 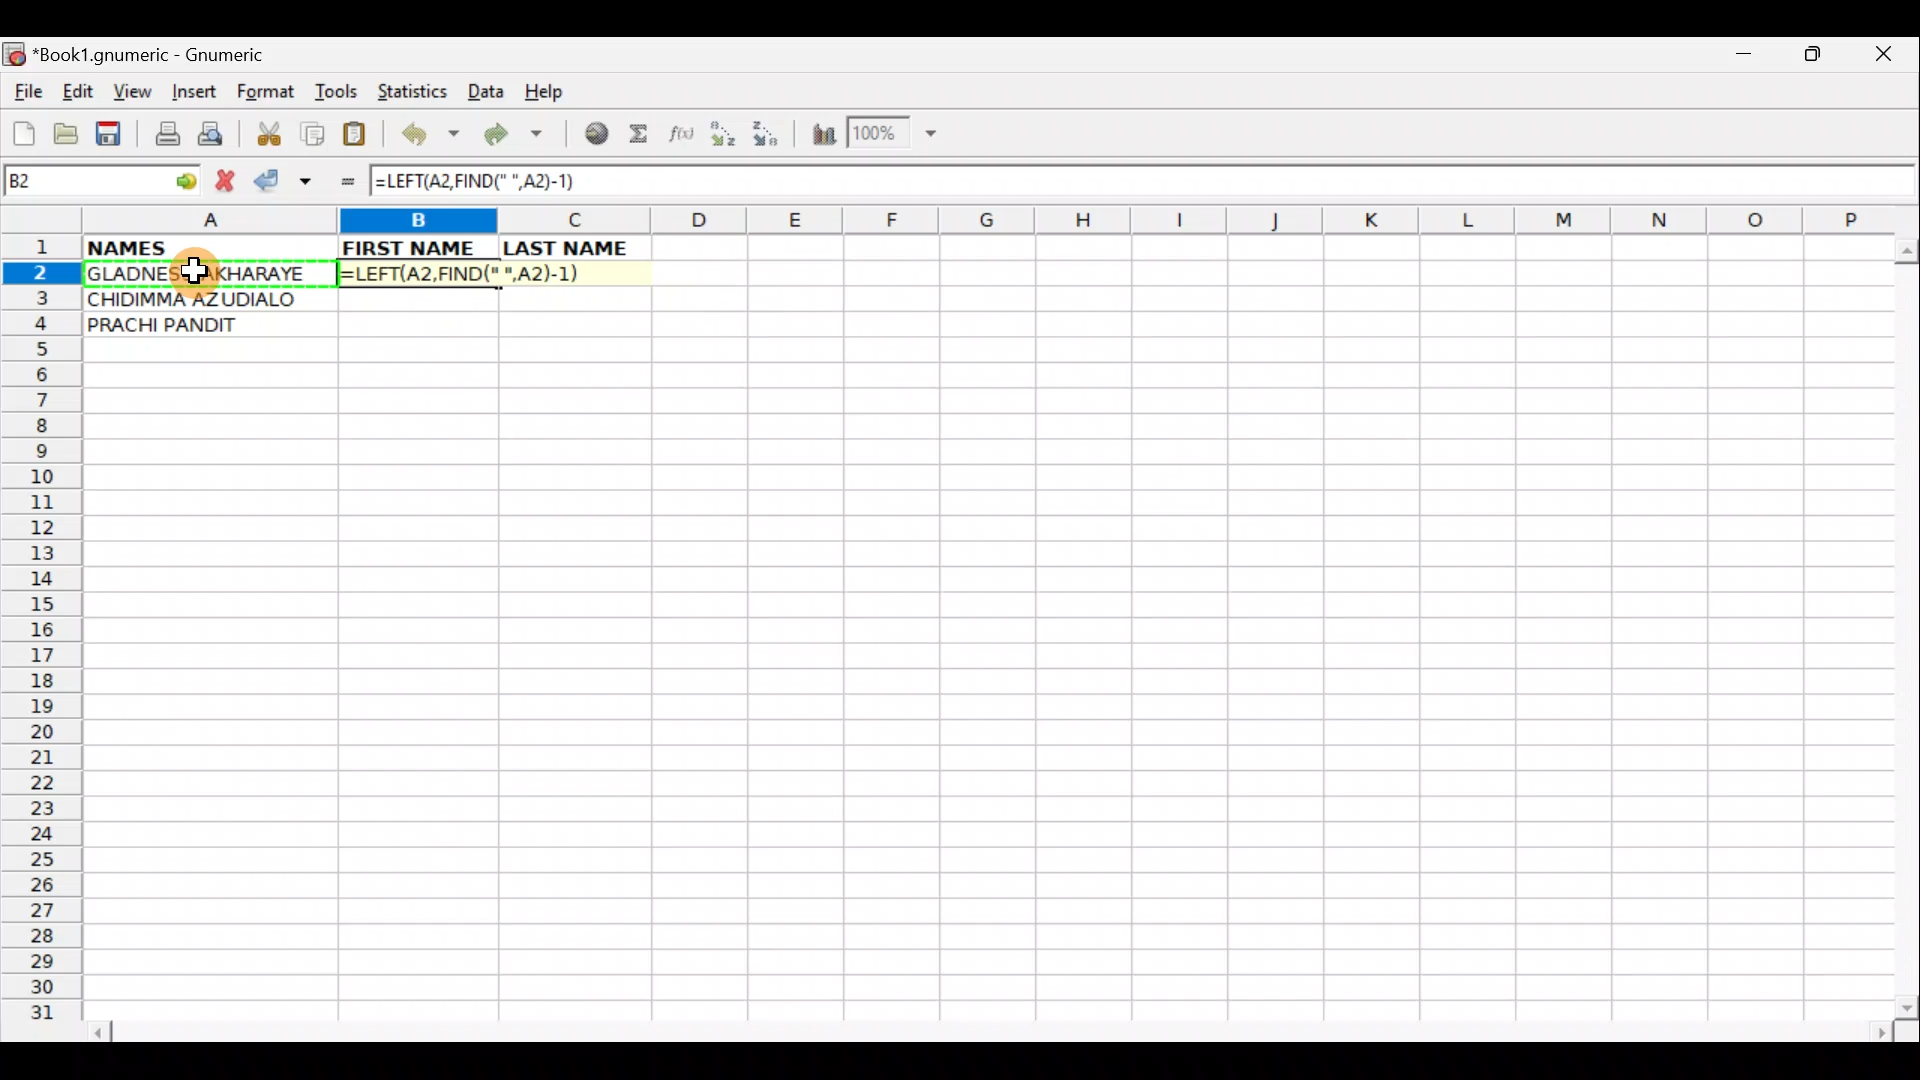 What do you see at coordinates (113, 135) in the screenshot?
I see `Save current workbook` at bounding box center [113, 135].